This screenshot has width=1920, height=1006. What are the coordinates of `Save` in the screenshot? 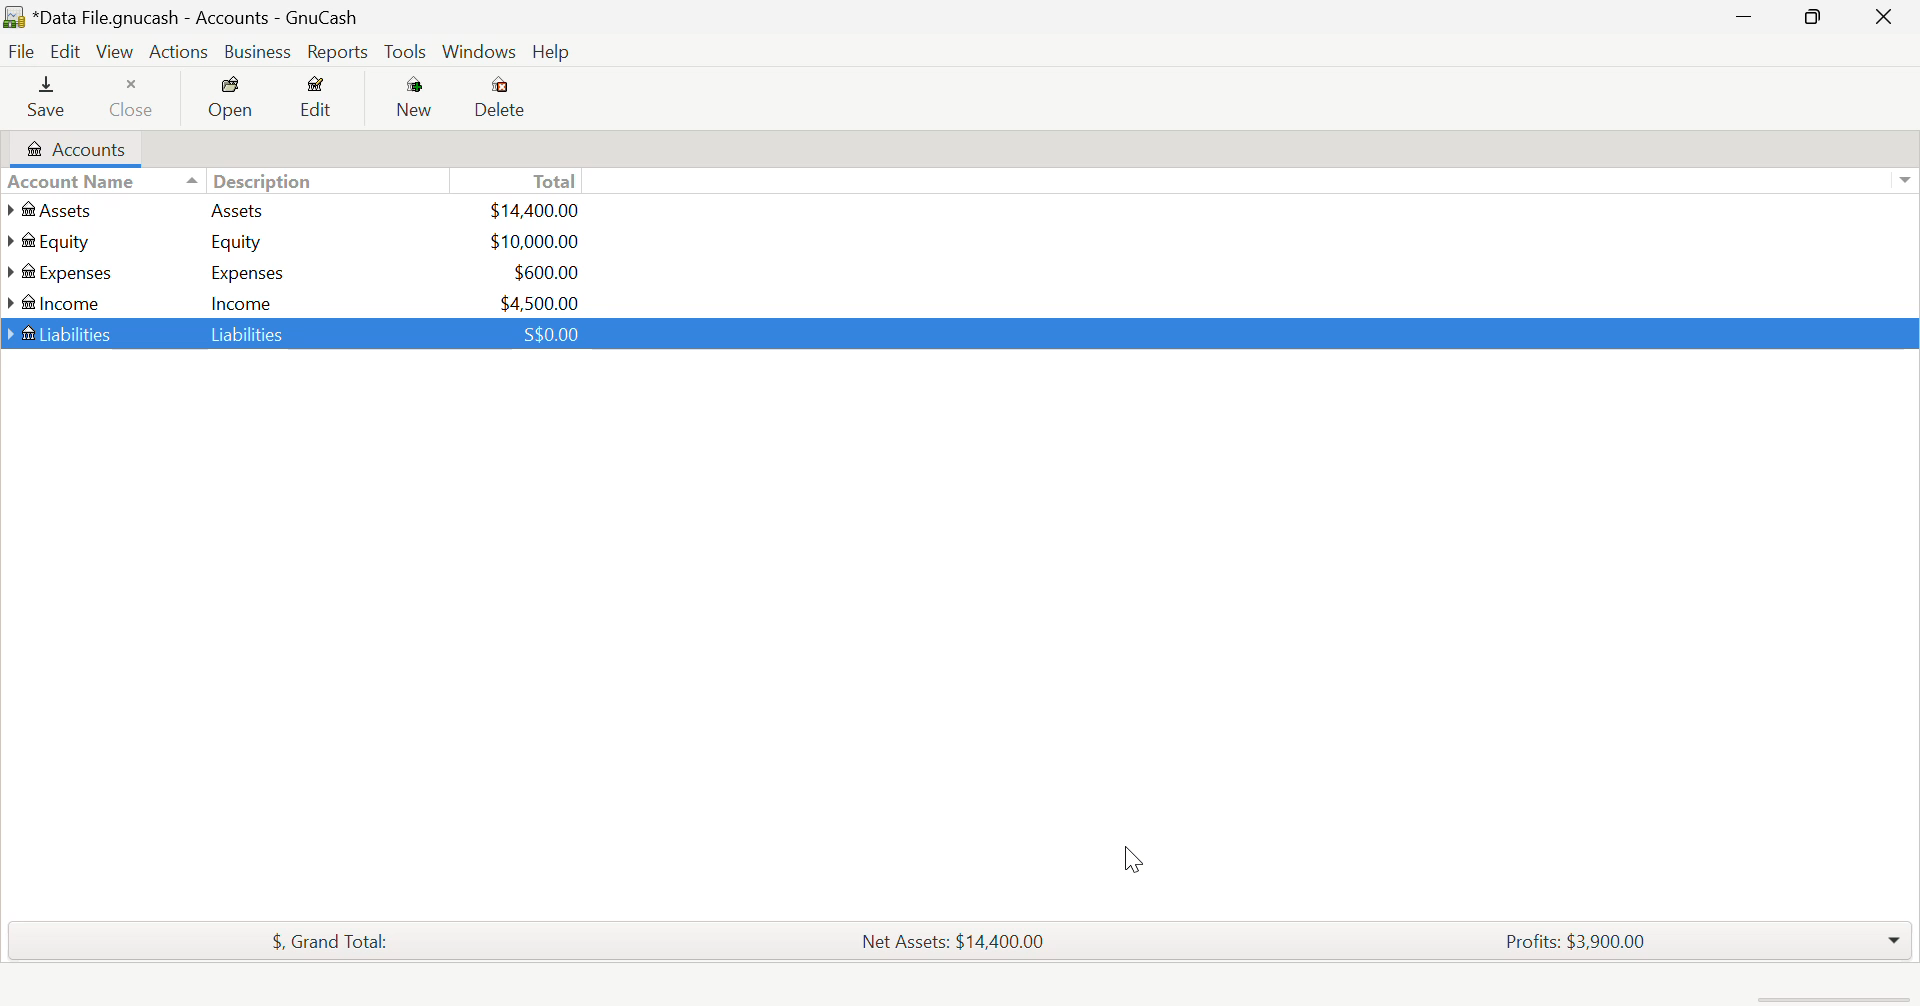 It's located at (38, 100).